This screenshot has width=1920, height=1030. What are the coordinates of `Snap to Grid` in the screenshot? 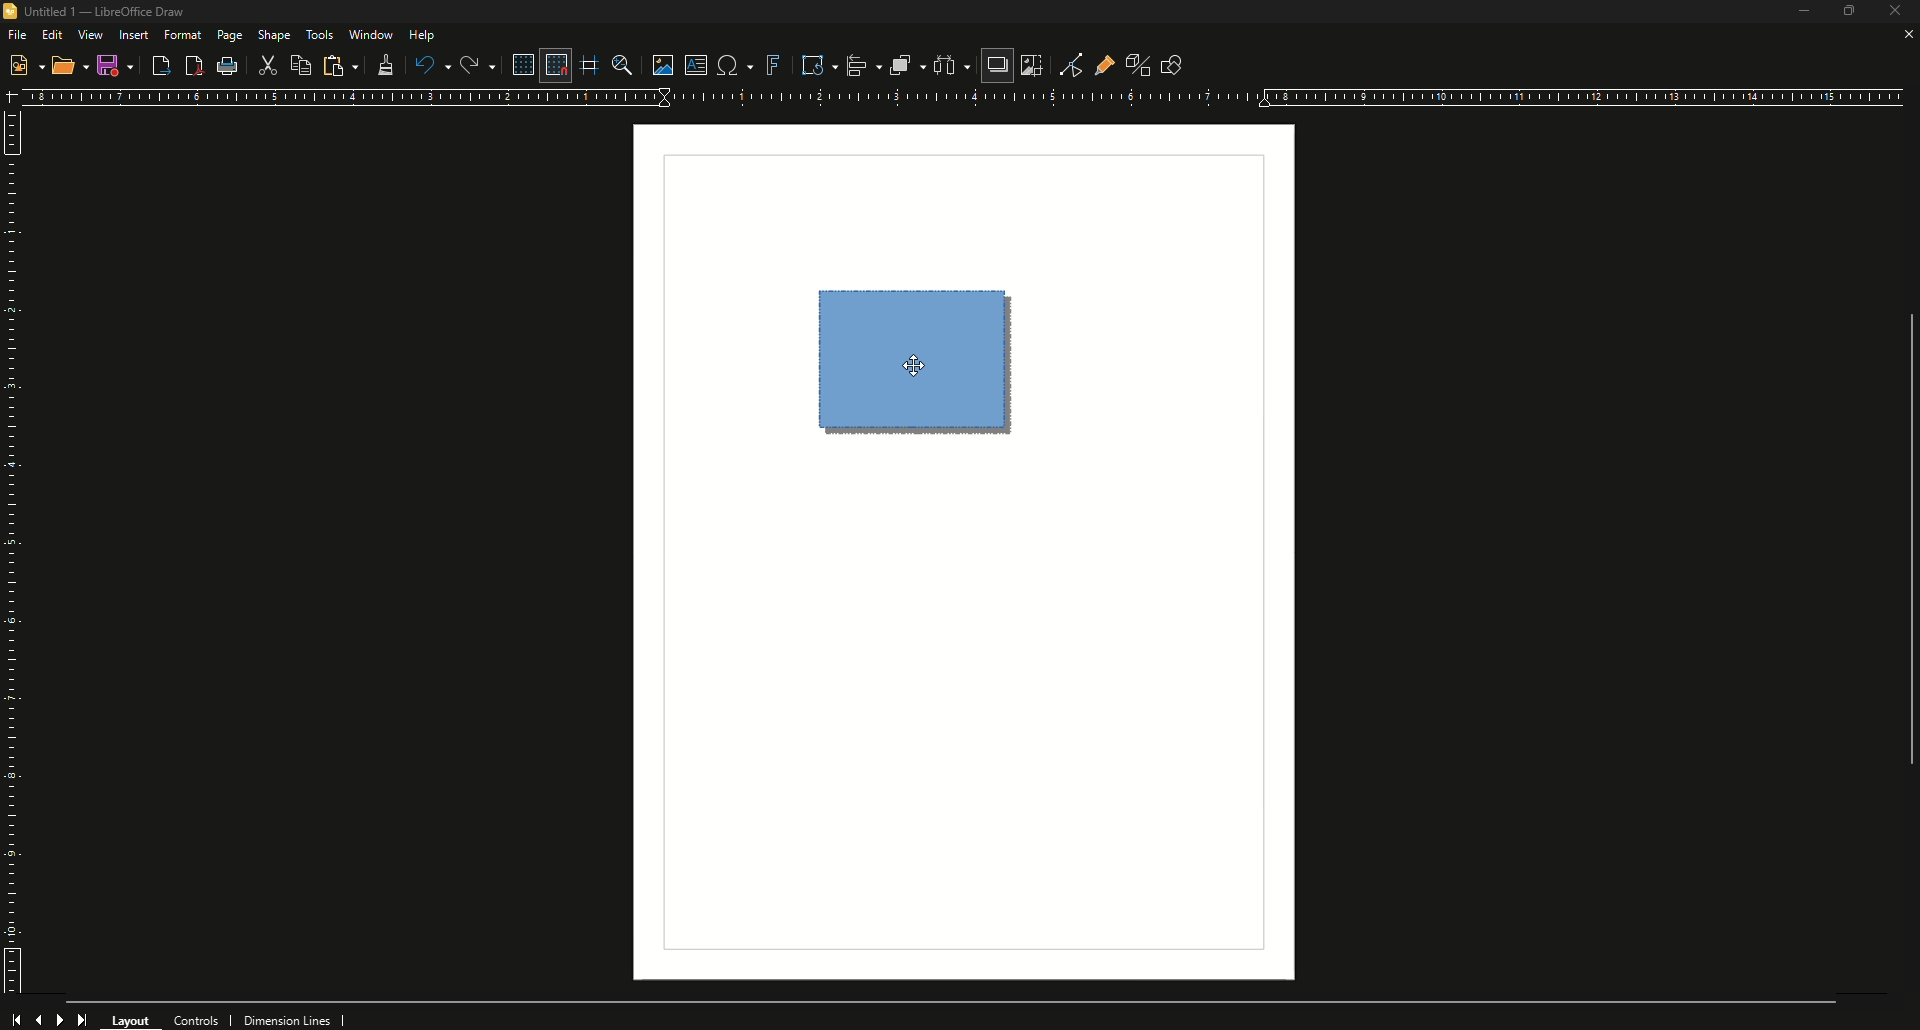 It's located at (554, 65).